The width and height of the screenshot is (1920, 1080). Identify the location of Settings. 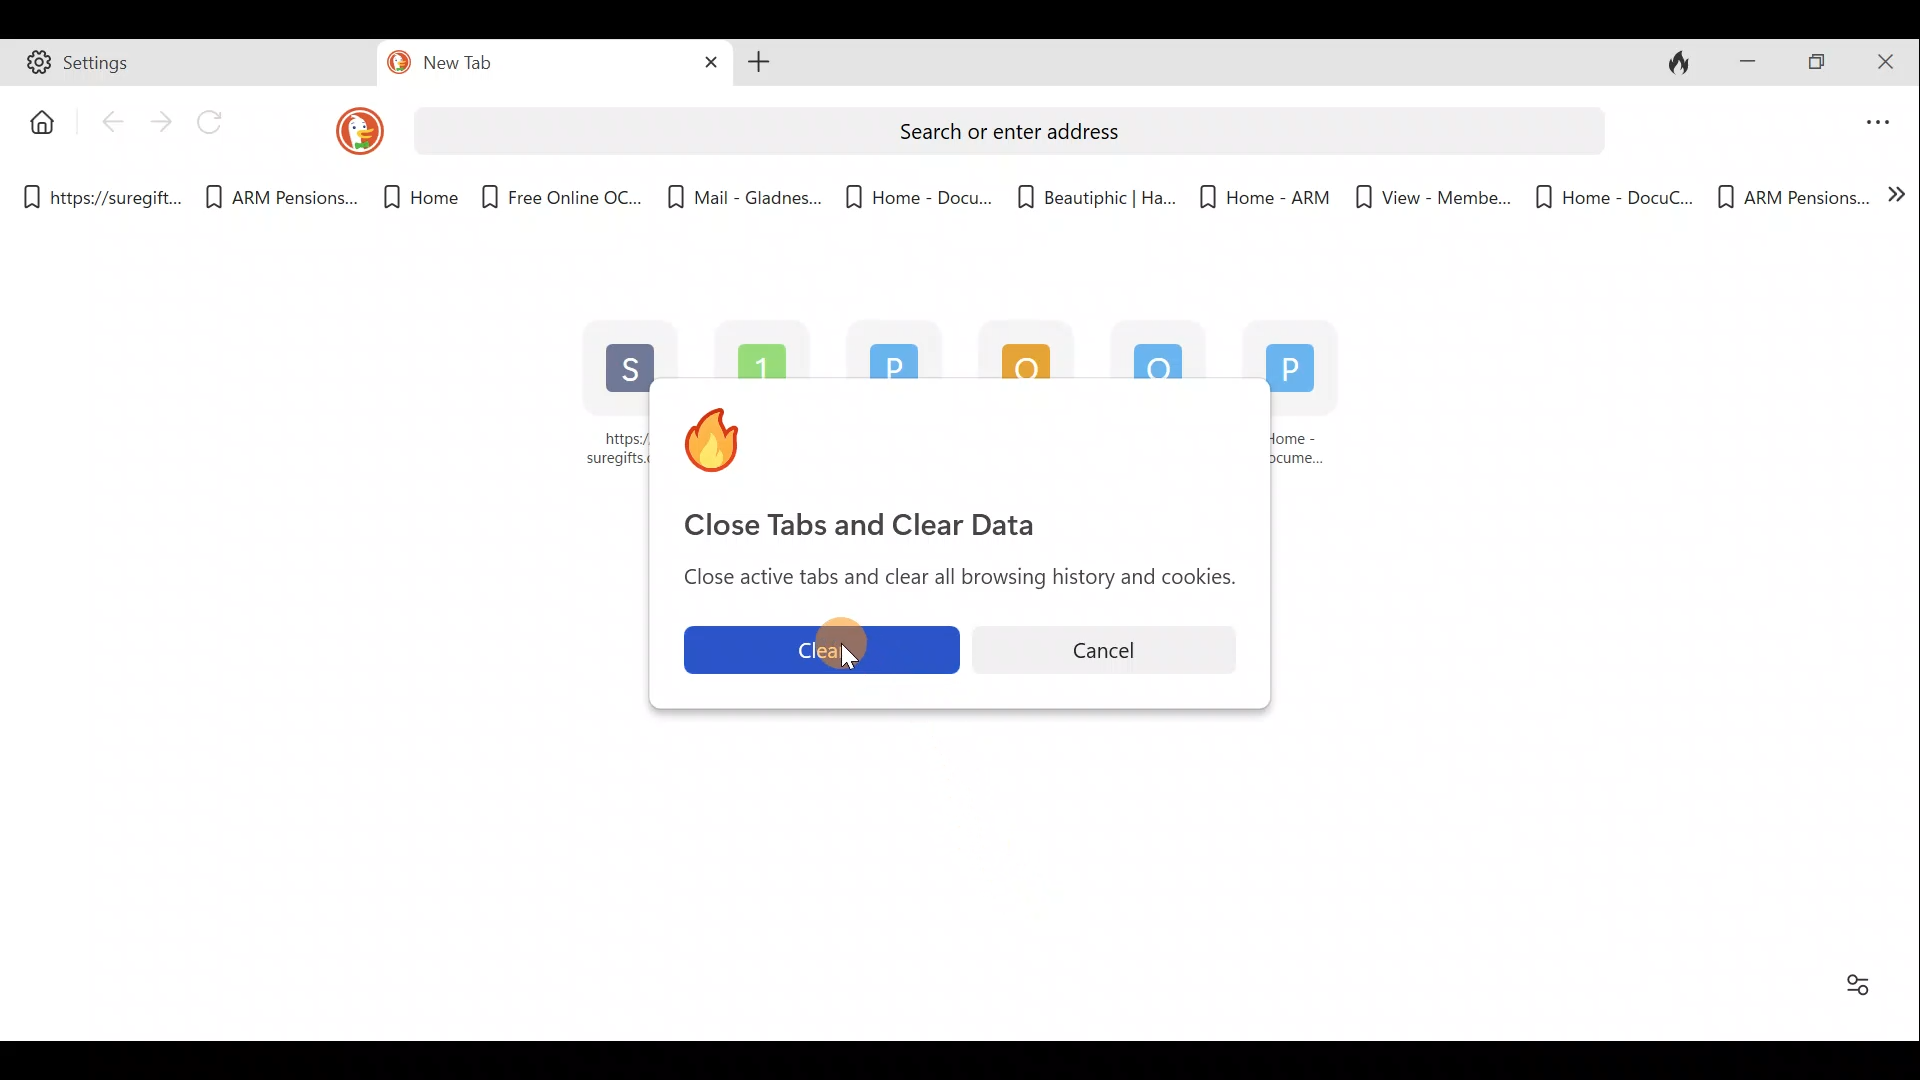
(191, 66).